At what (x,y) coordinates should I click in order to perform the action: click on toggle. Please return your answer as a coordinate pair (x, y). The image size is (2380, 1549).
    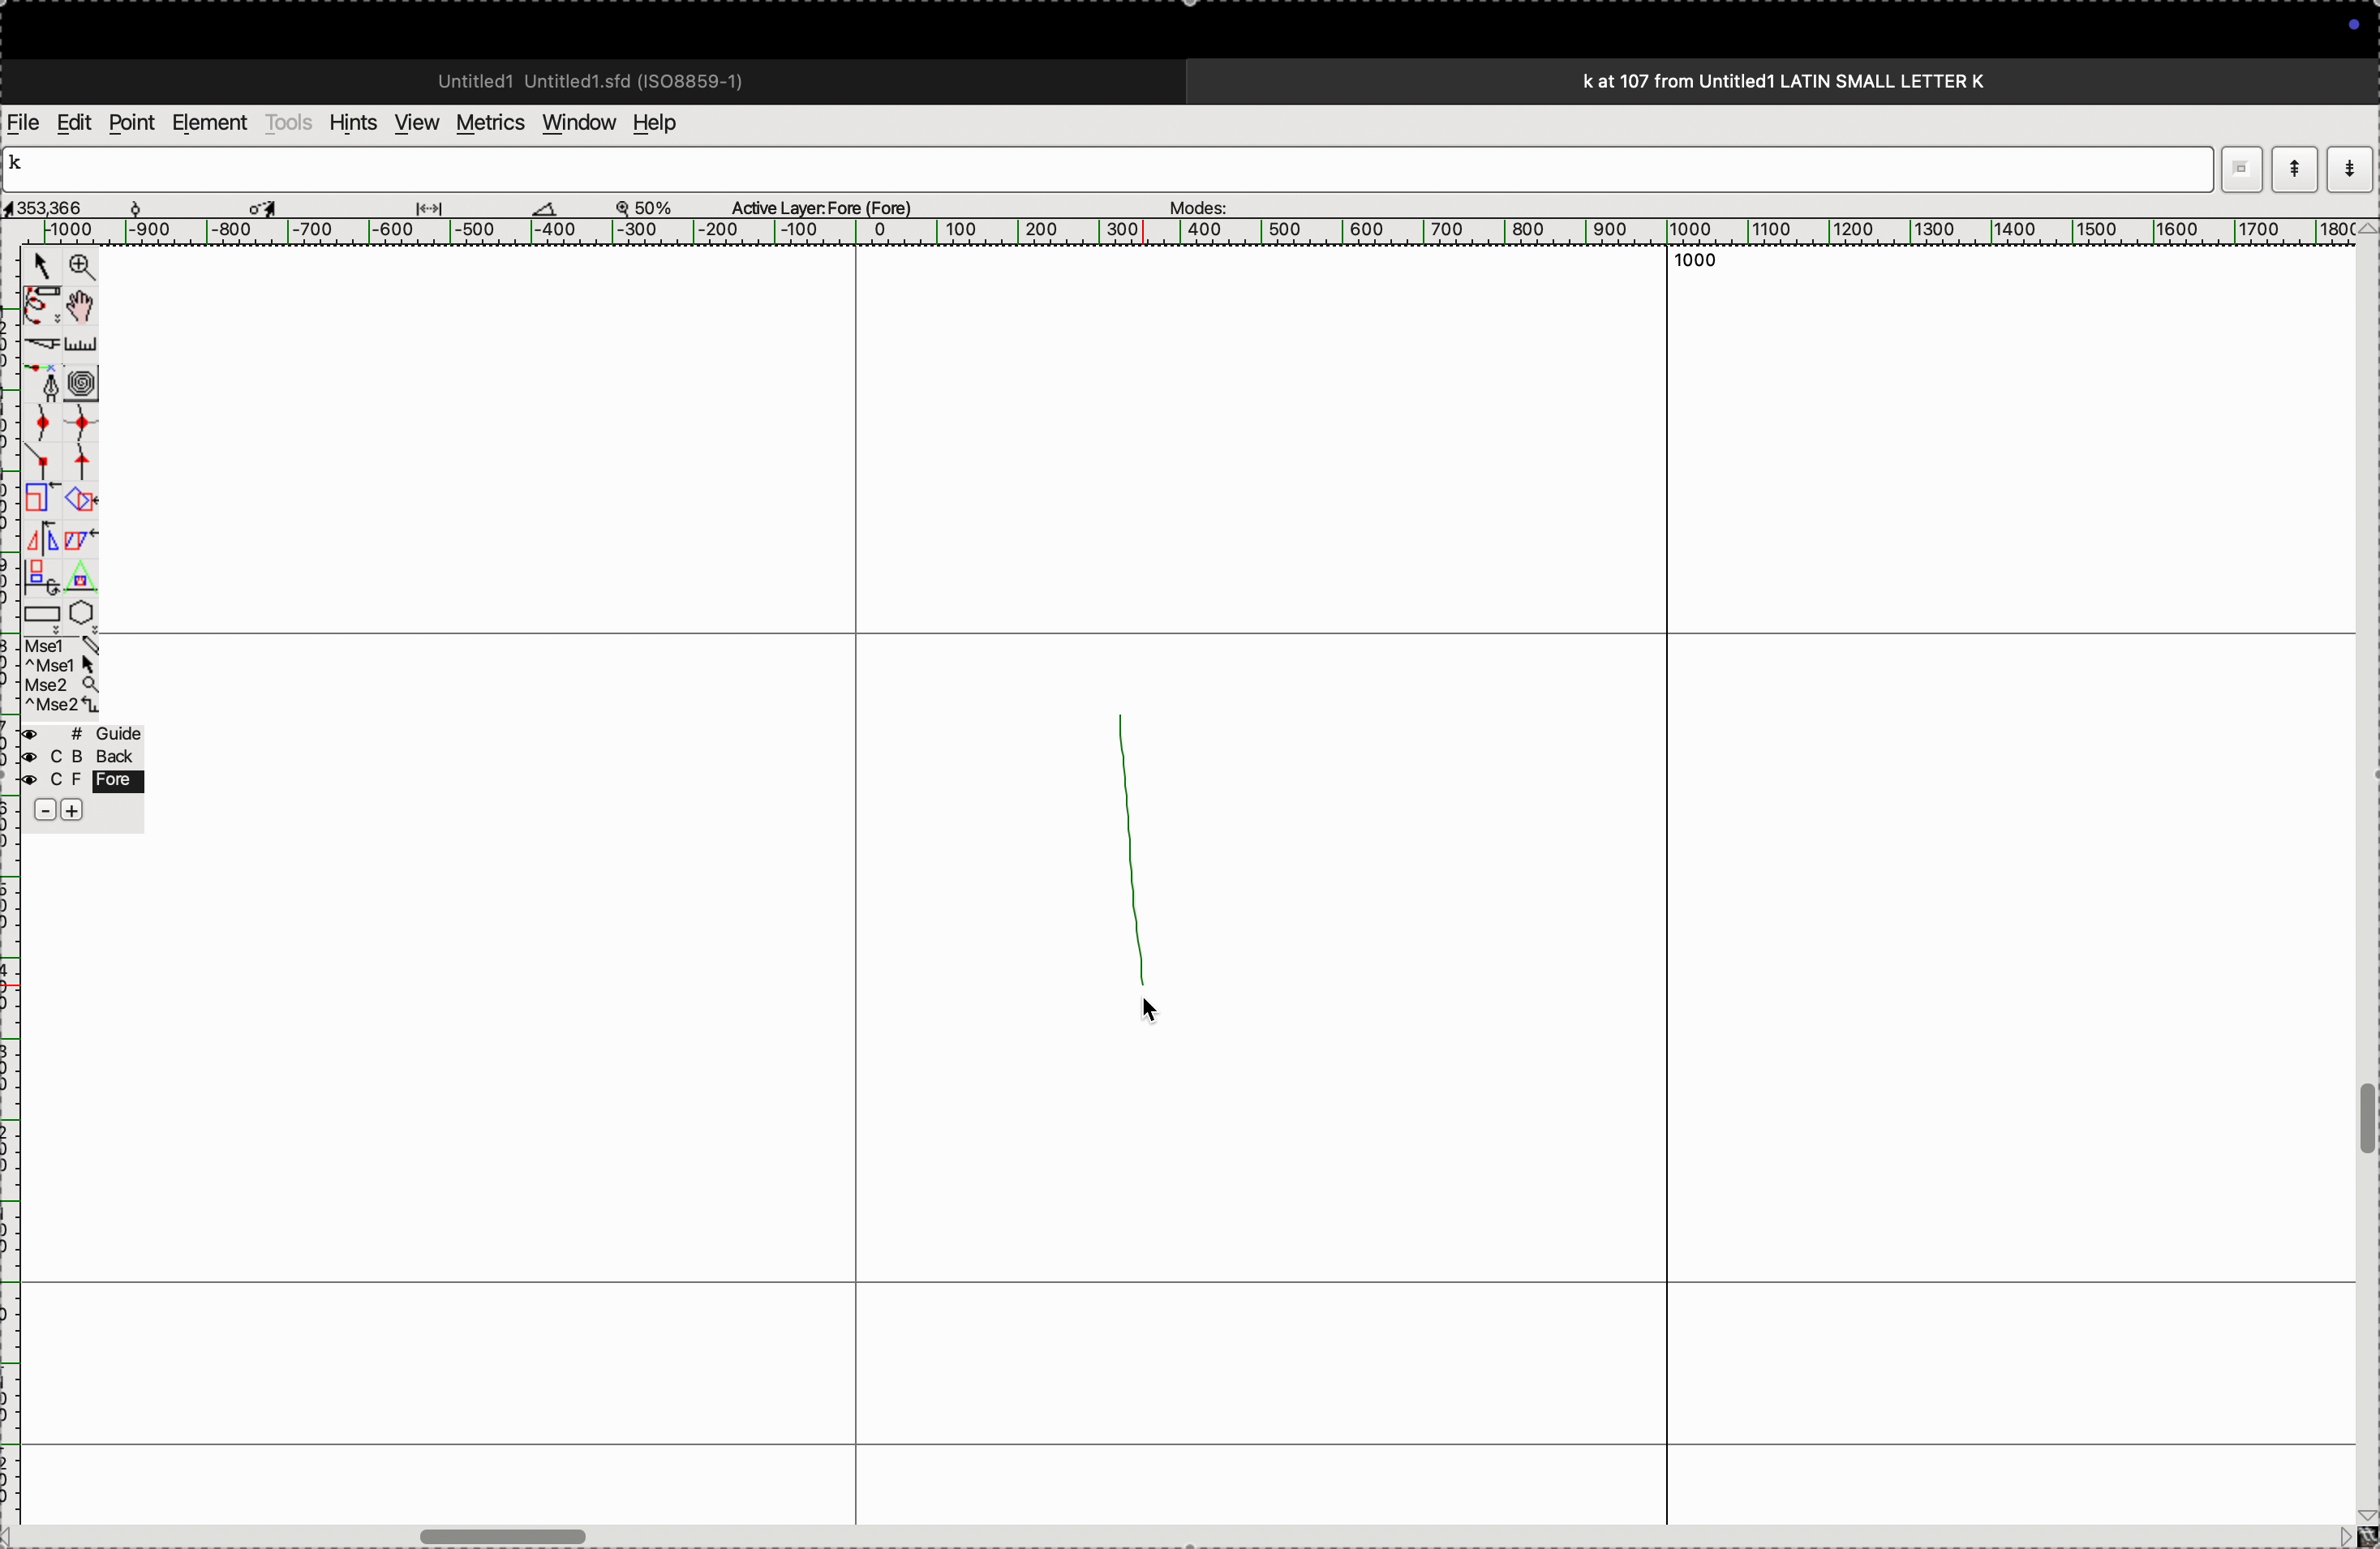
    Looking at the image, I should click on (2365, 1120).